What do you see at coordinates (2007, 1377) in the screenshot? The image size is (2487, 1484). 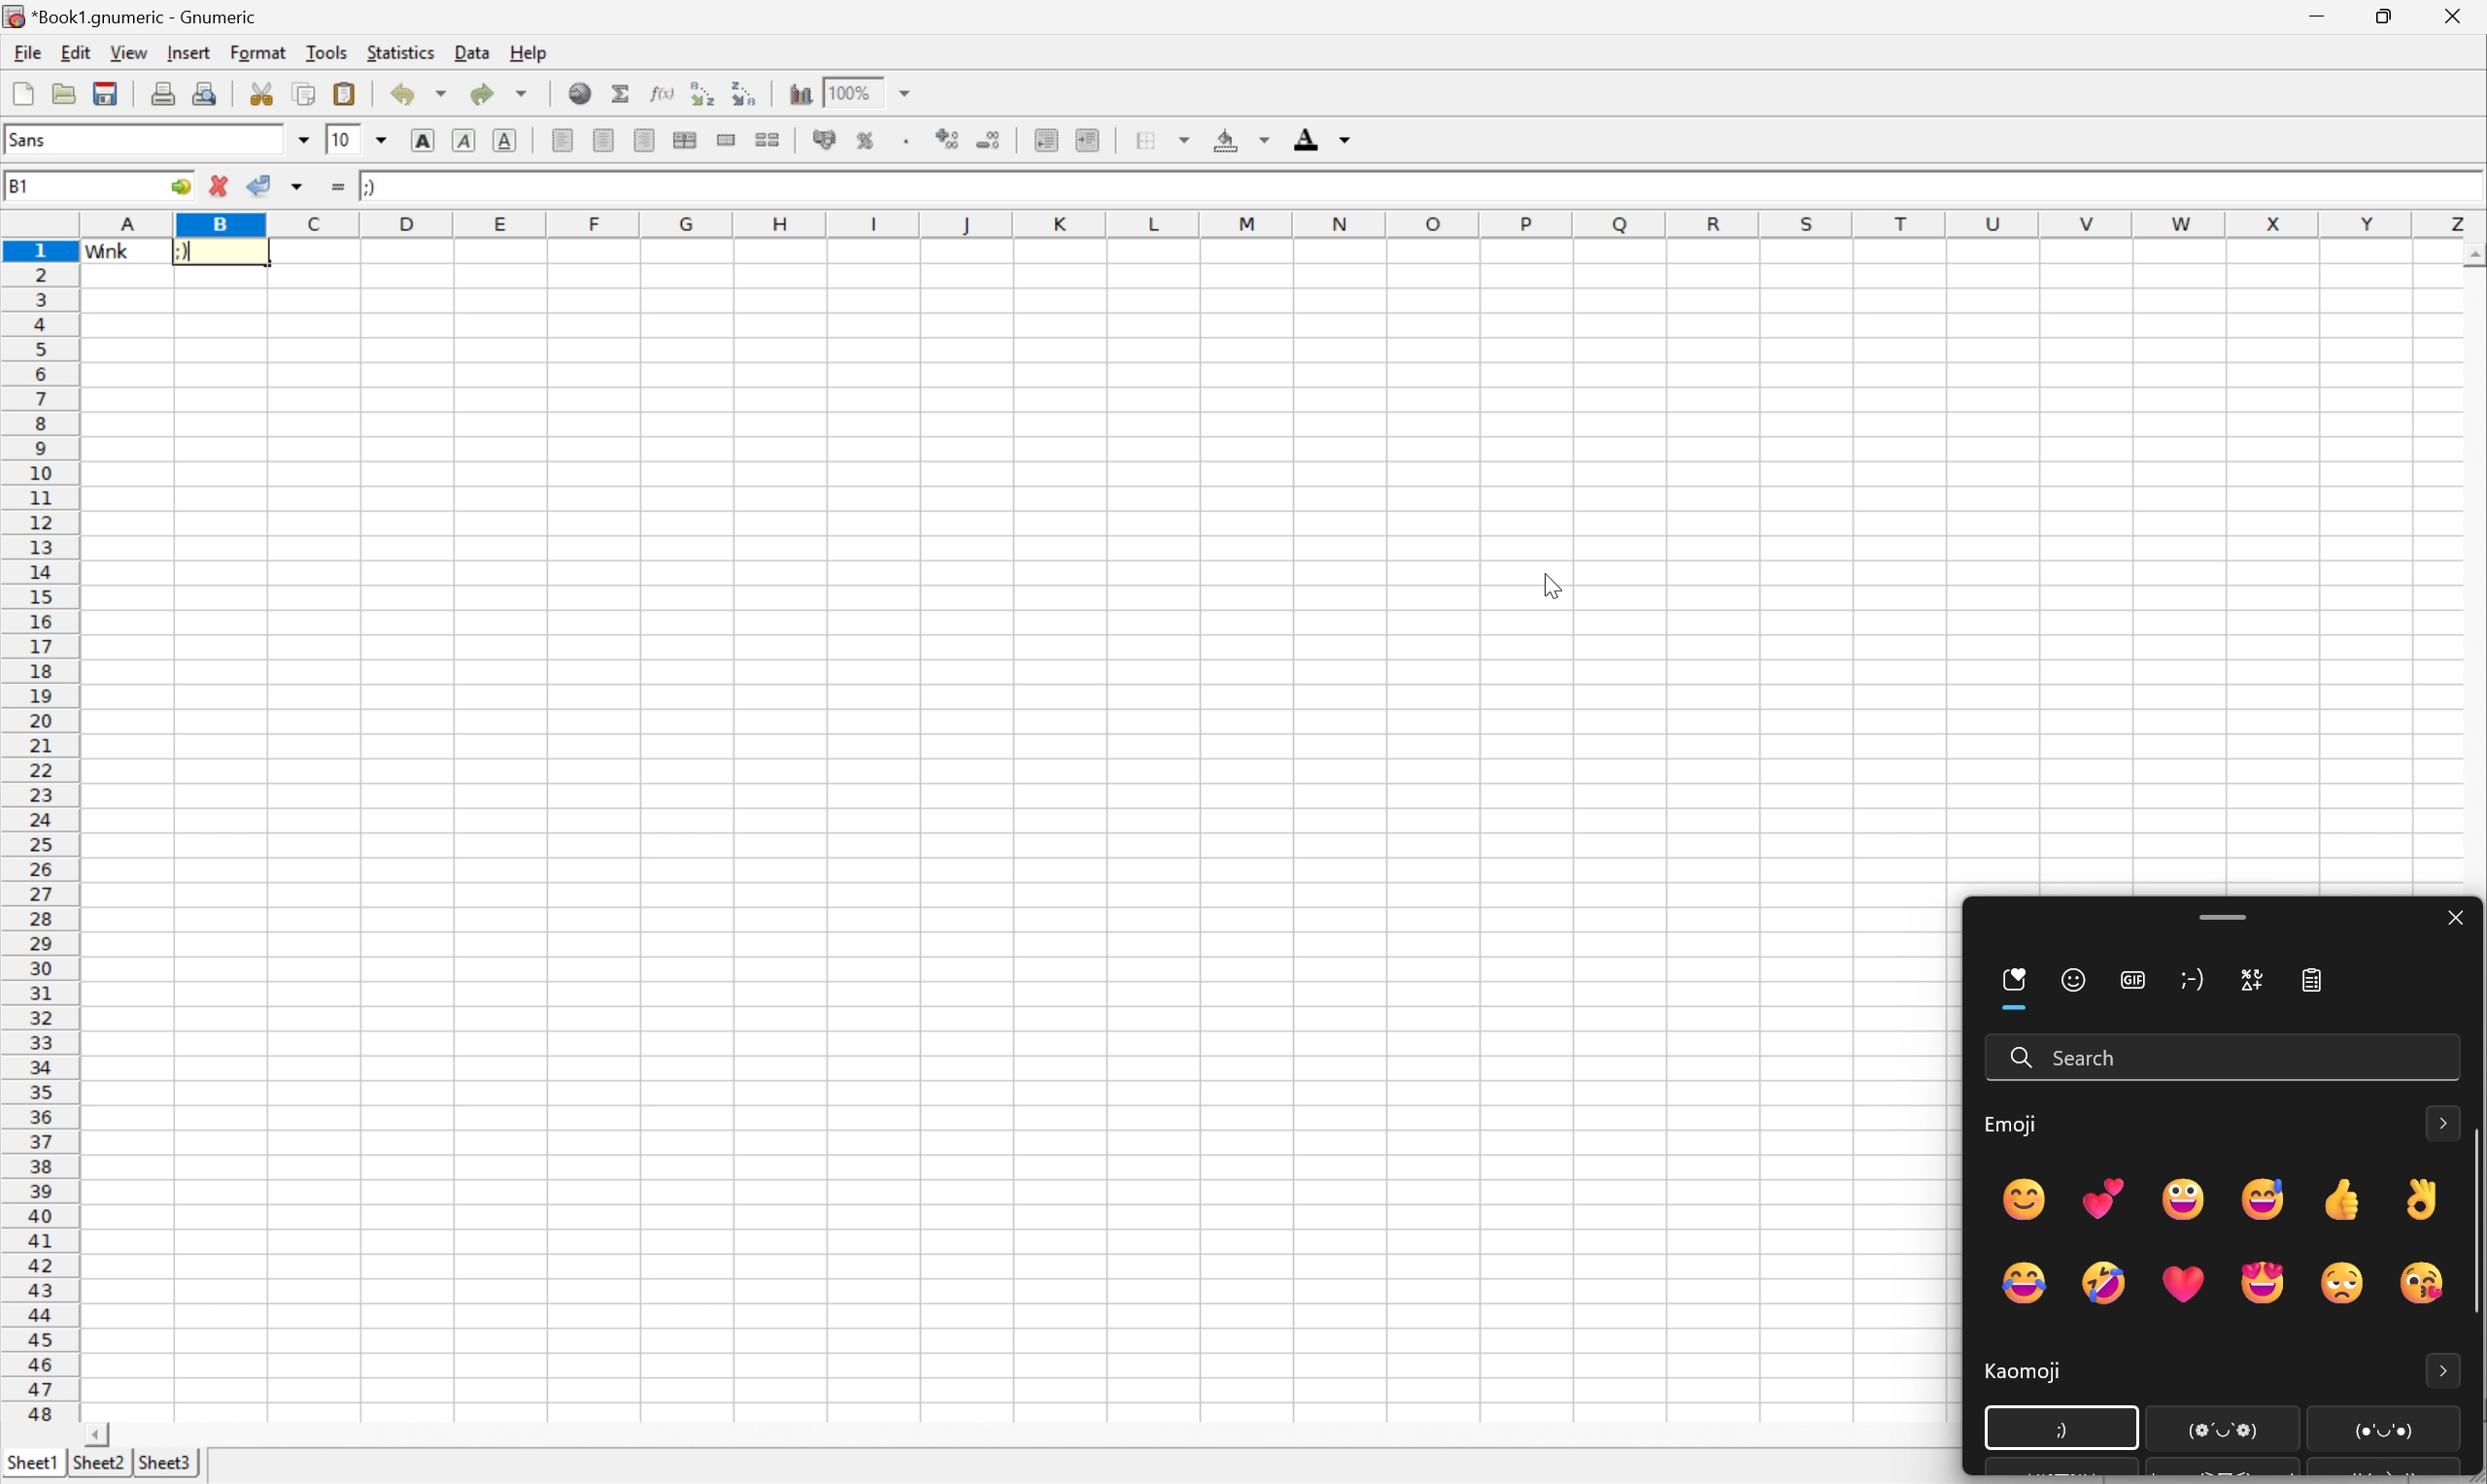 I see `kaomoji` at bounding box center [2007, 1377].